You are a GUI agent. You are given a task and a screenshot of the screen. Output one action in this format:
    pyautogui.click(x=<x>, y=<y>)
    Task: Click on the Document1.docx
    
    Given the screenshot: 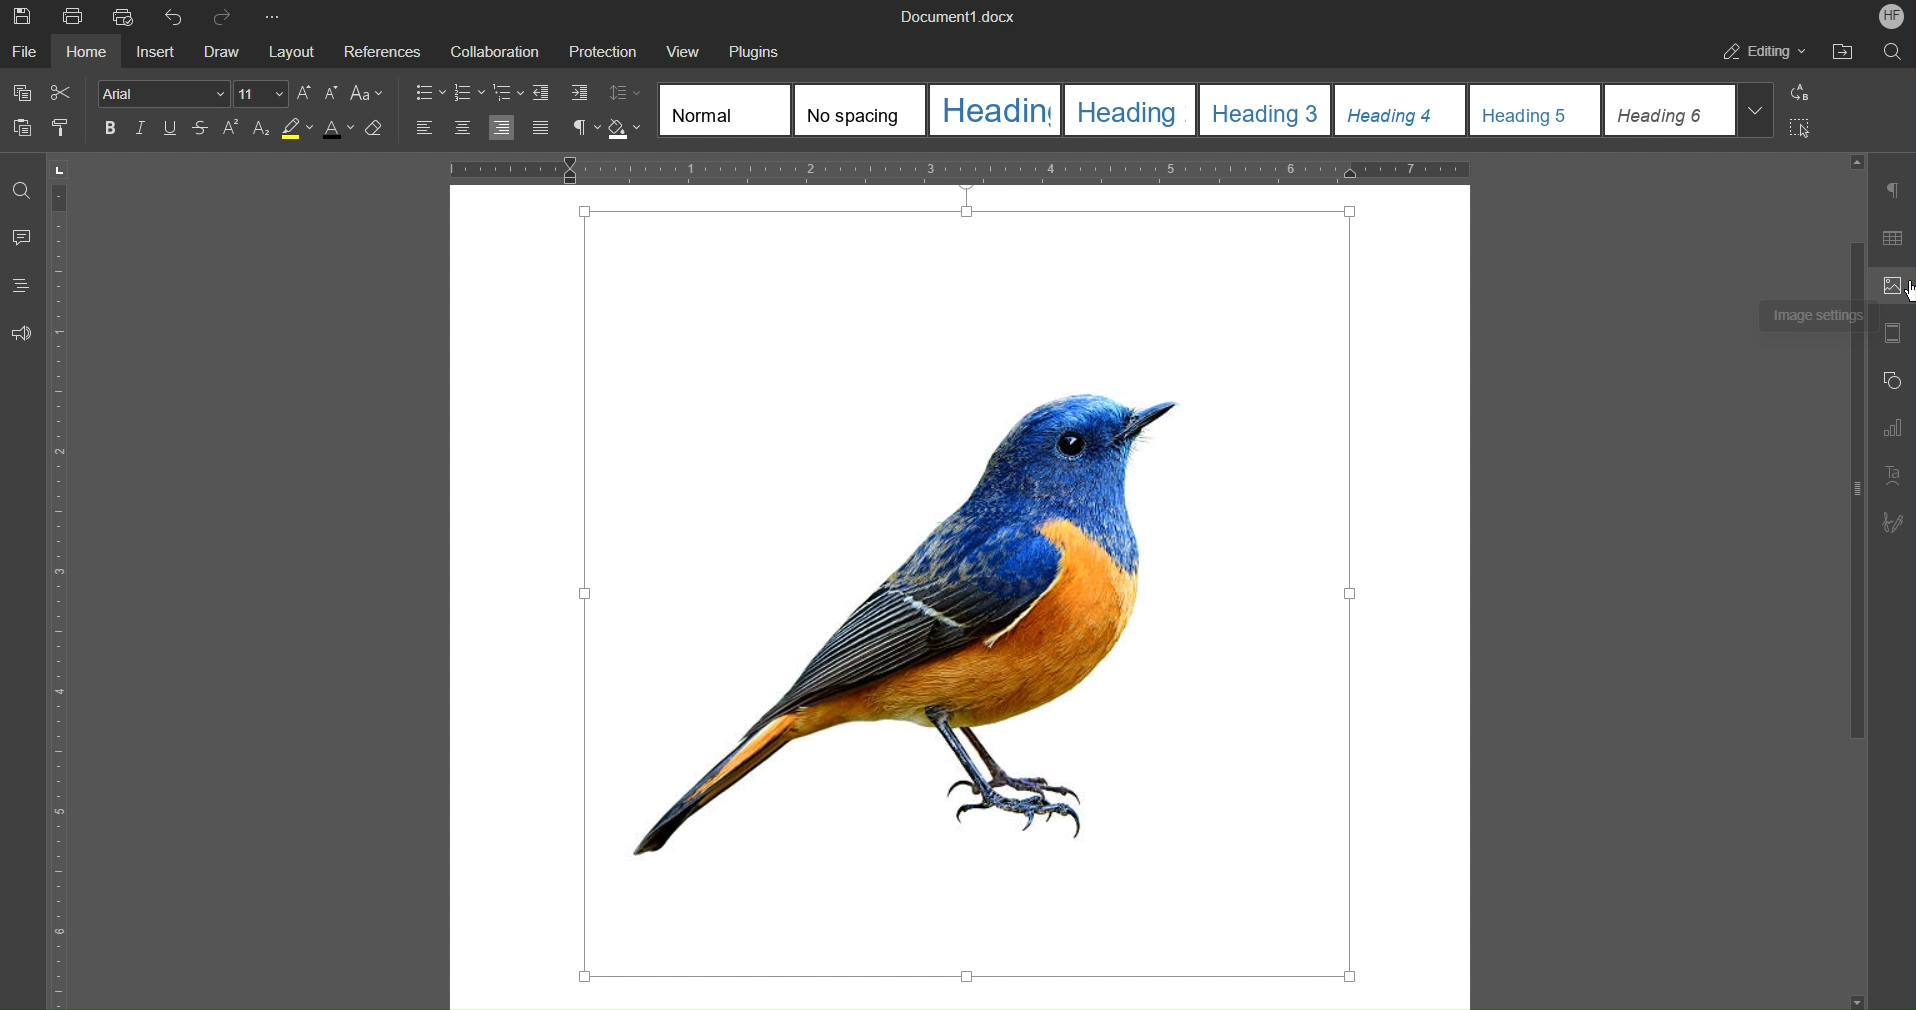 What is the action you would take?
    pyautogui.click(x=958, y=15)
    